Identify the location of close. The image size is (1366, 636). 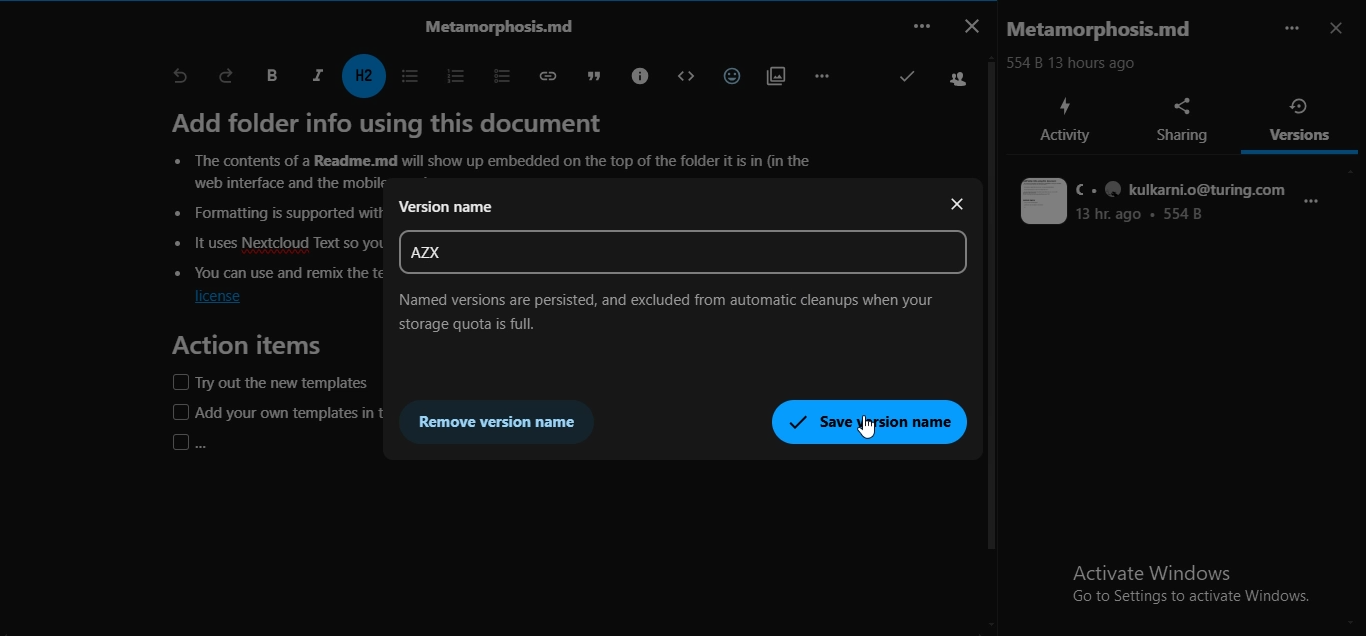
(960, 207).